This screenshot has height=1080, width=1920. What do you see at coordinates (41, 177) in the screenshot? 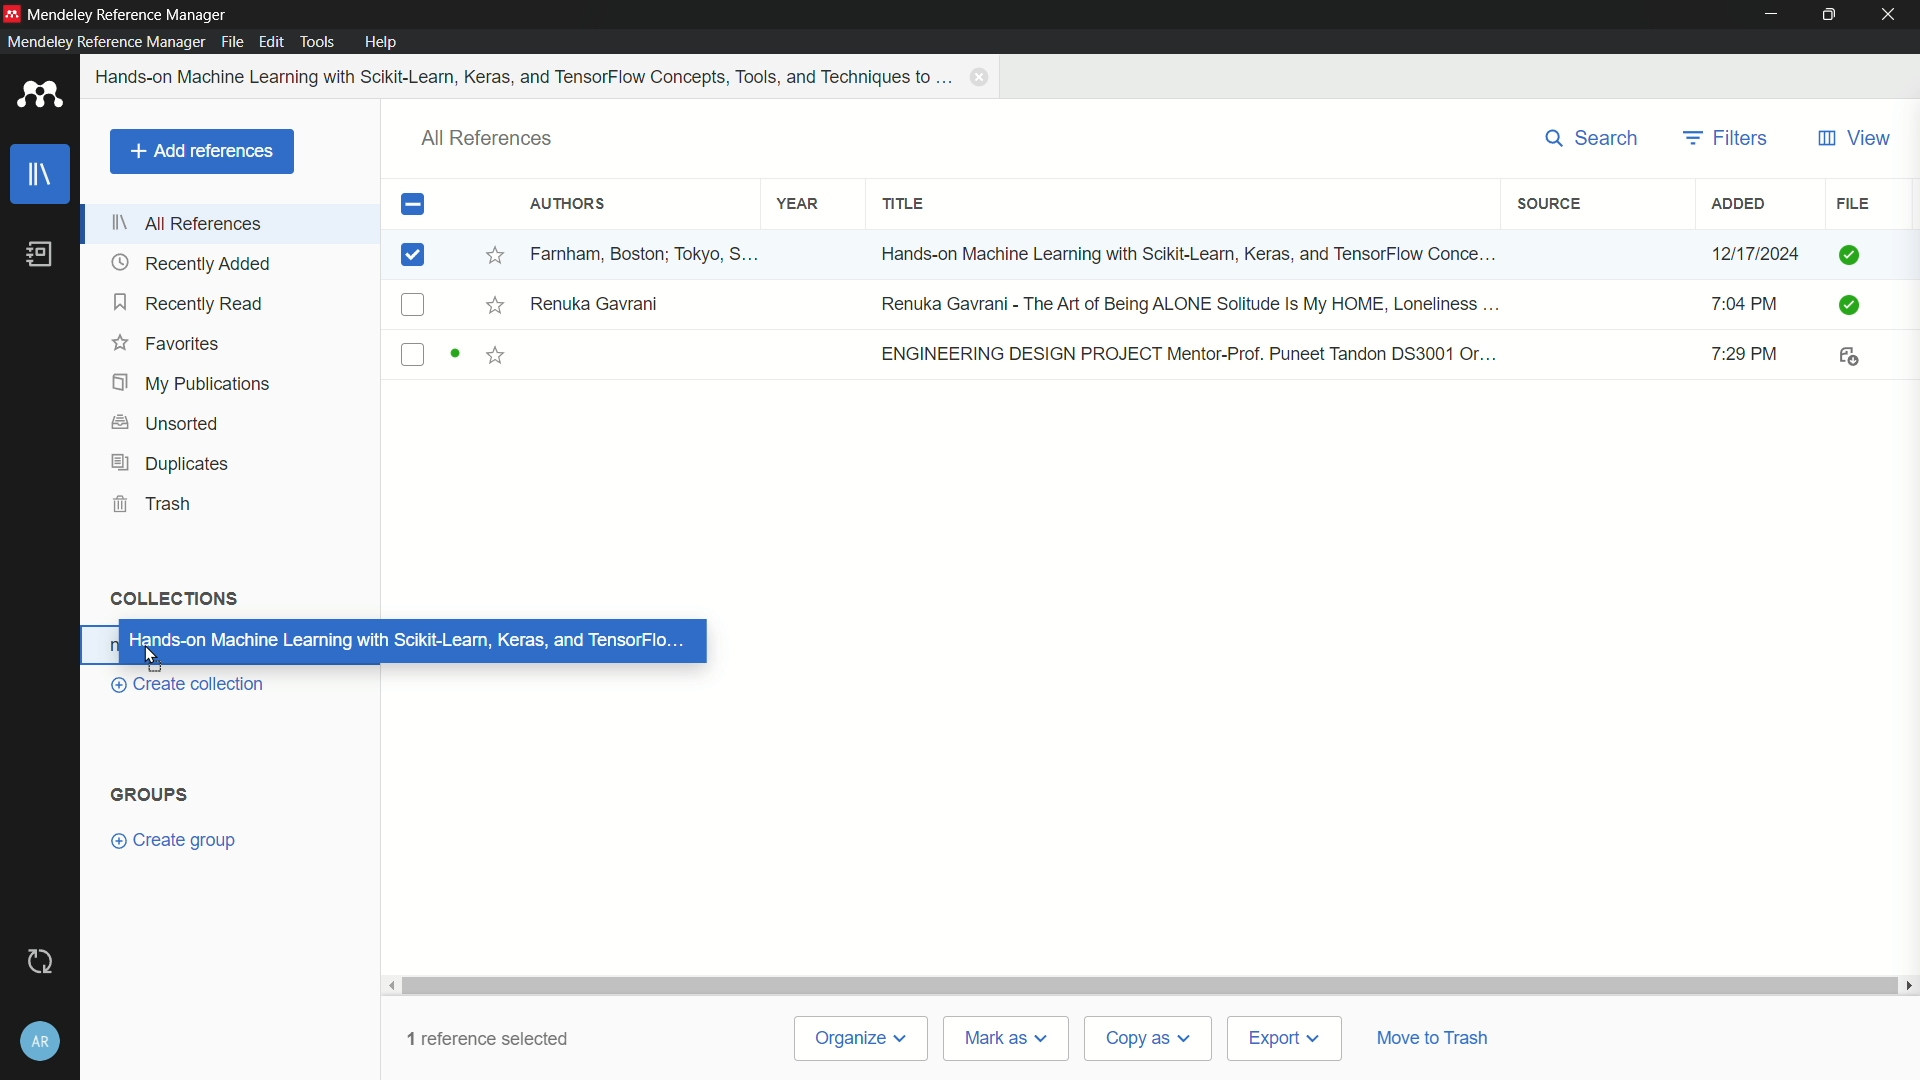
I see `library` at bounding box center [41, 177].